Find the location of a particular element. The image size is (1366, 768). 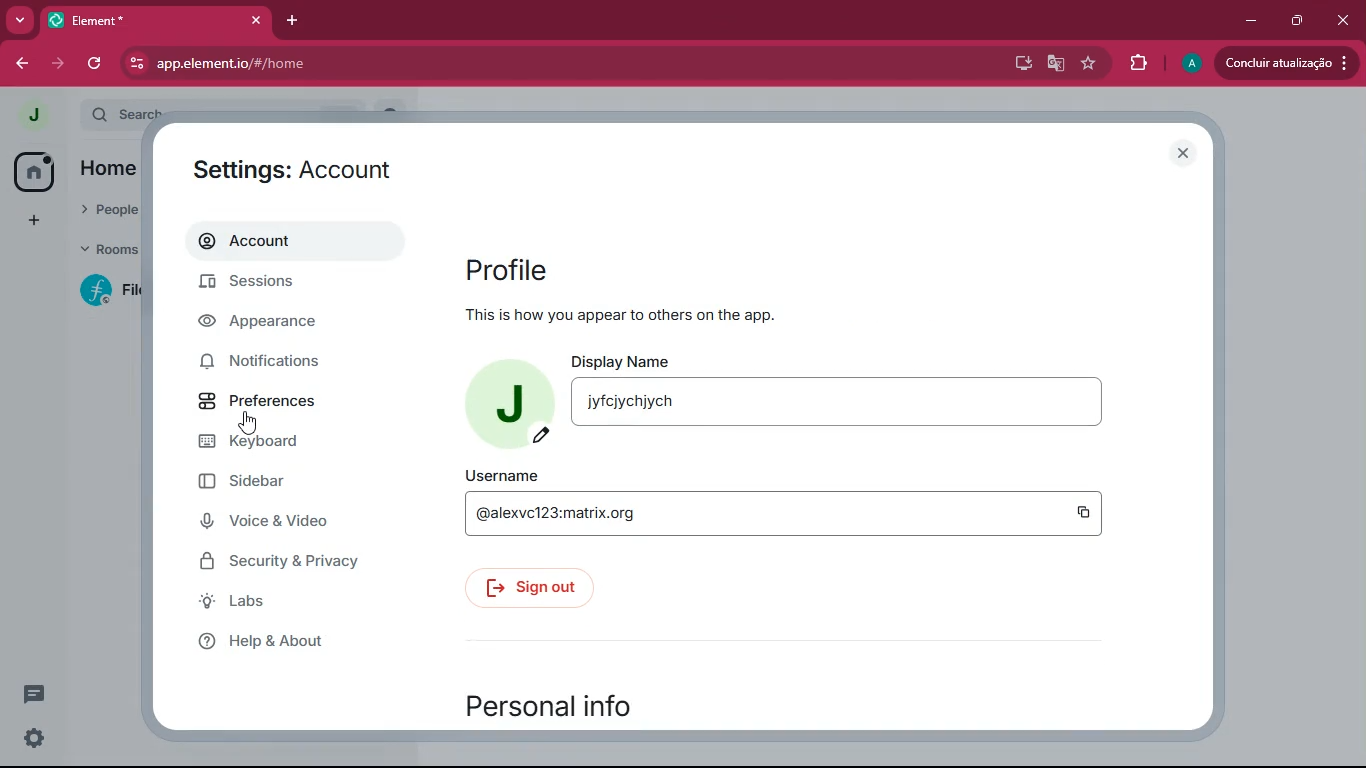

close is located at coordinates (1184, 154).